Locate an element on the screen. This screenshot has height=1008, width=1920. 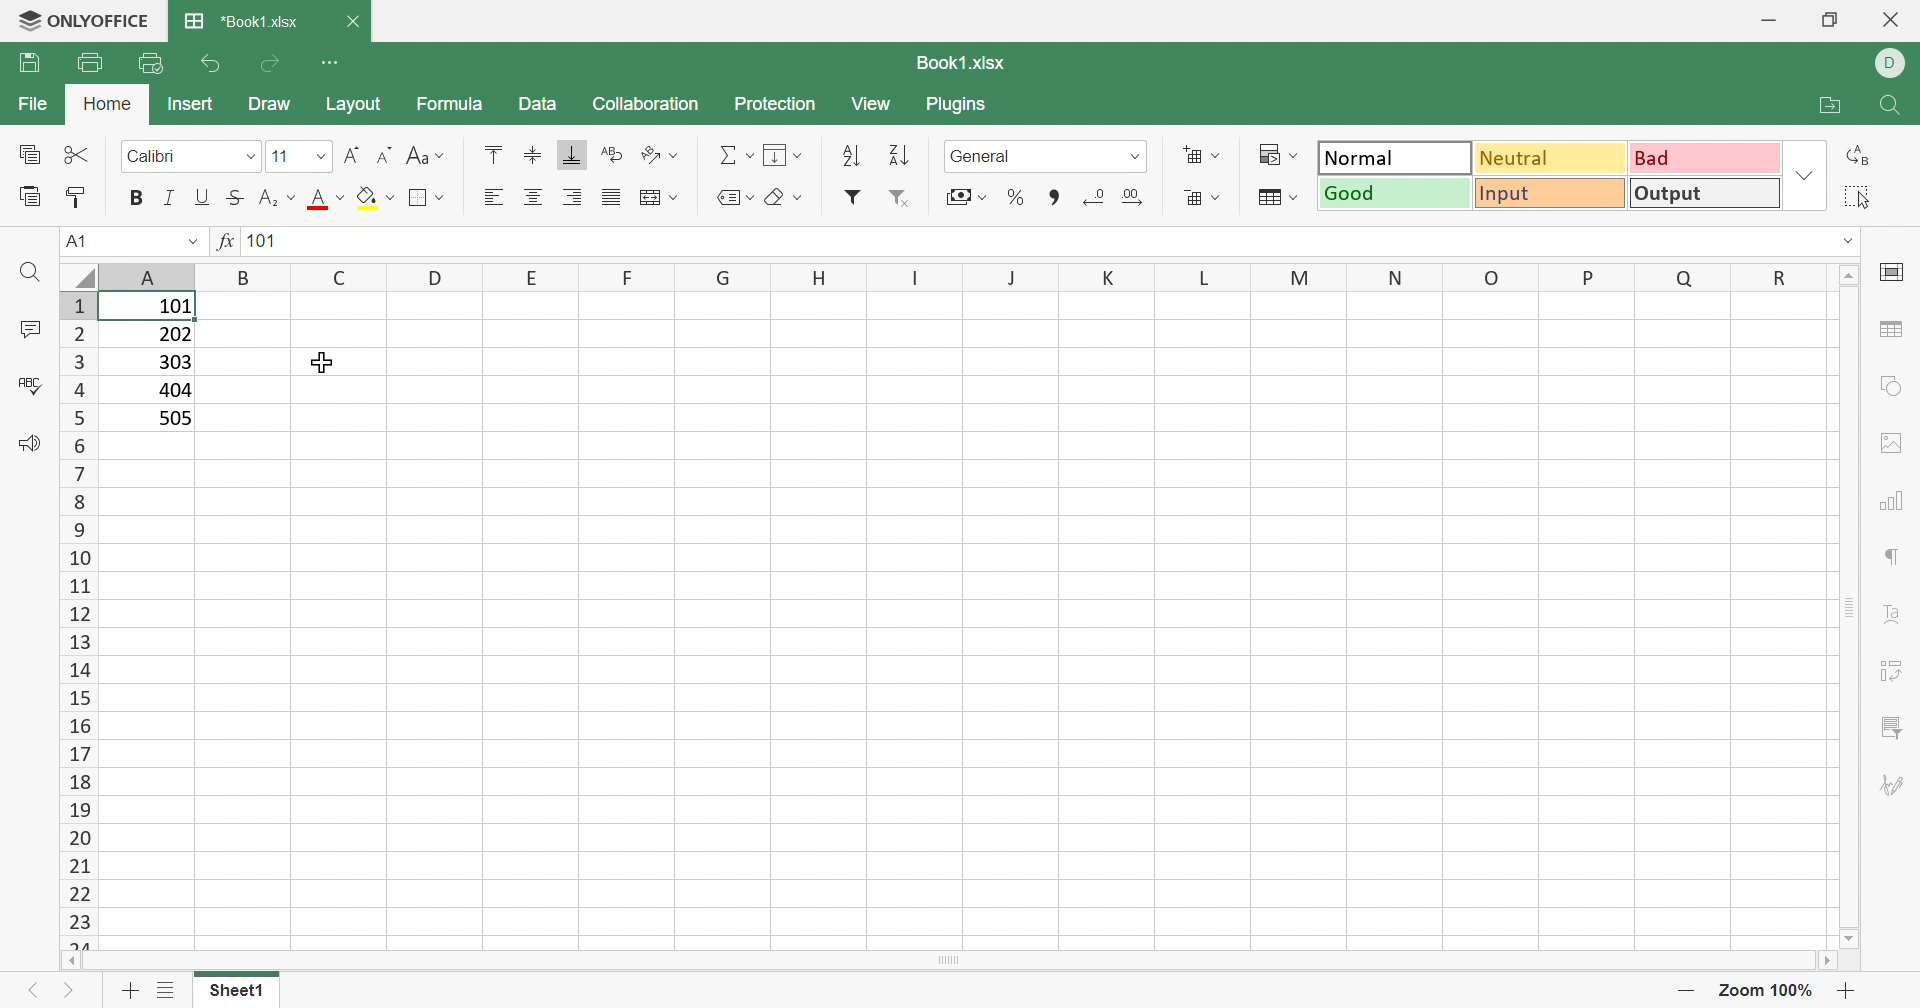
Increment font size is located at coordinates (349, 150).